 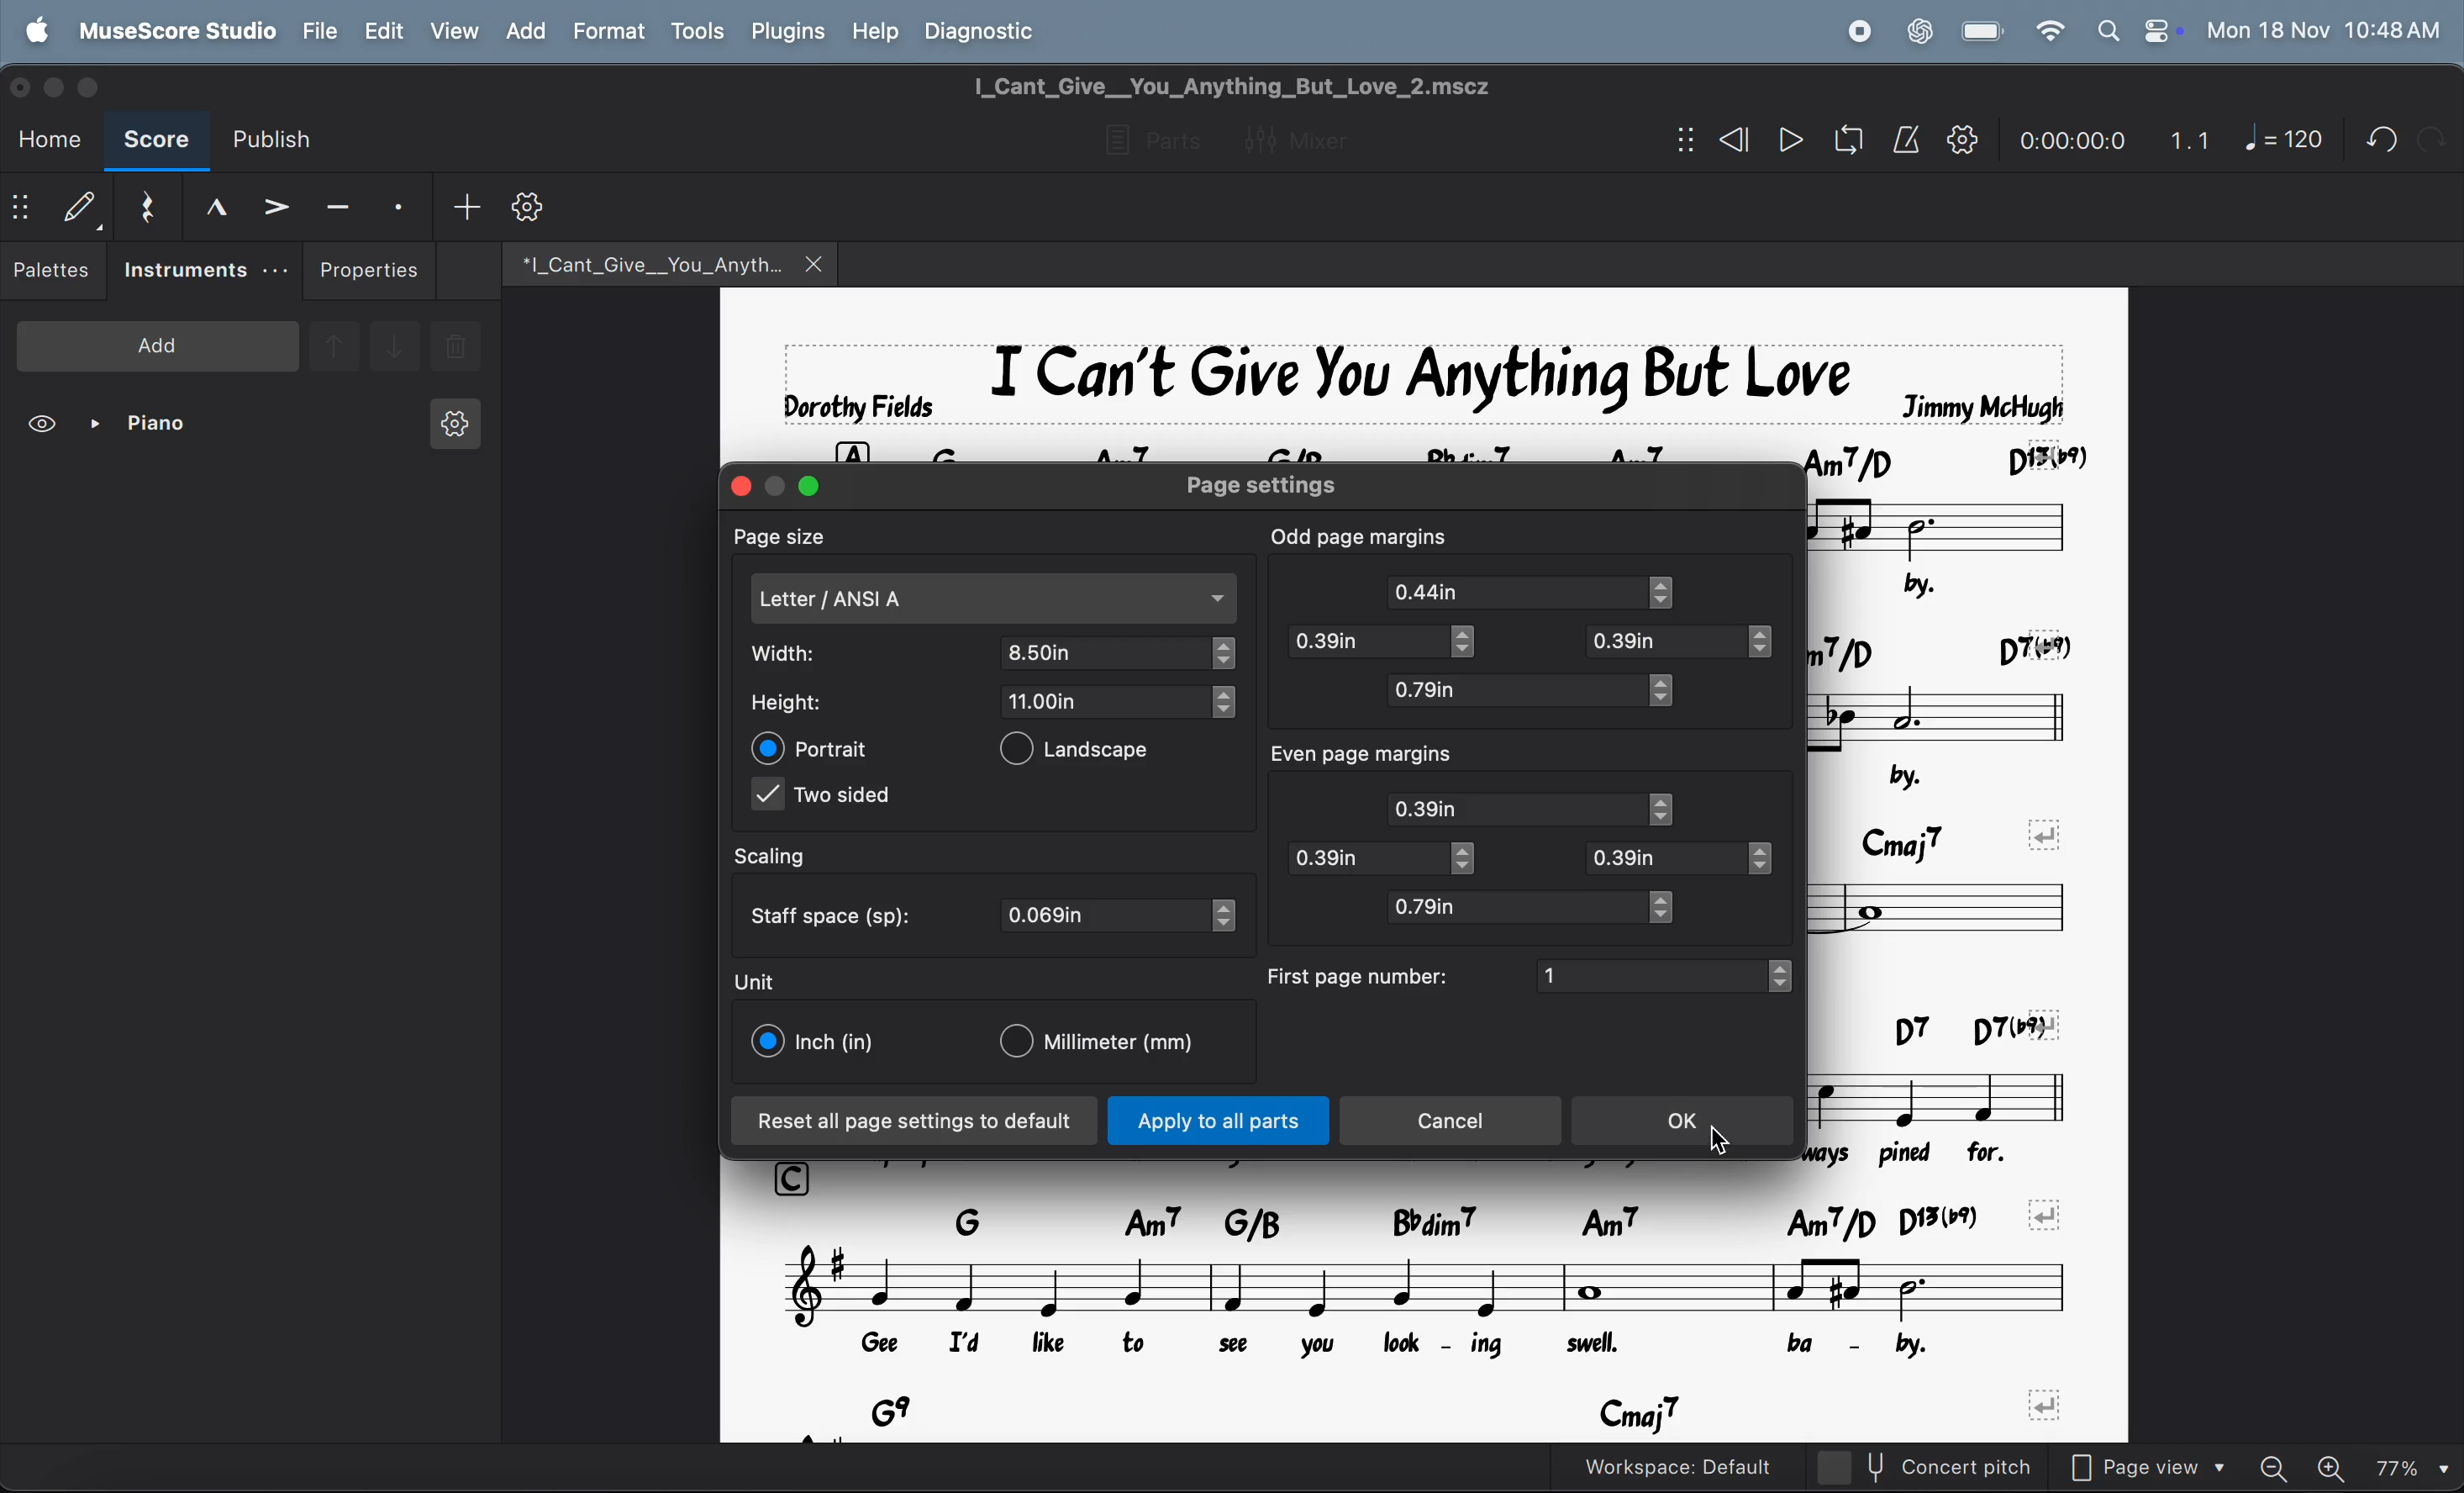 What do you see at coordinates (1360, 642) in the screenshot?
I see `0.39 in` at bounding box center [1360, 642].